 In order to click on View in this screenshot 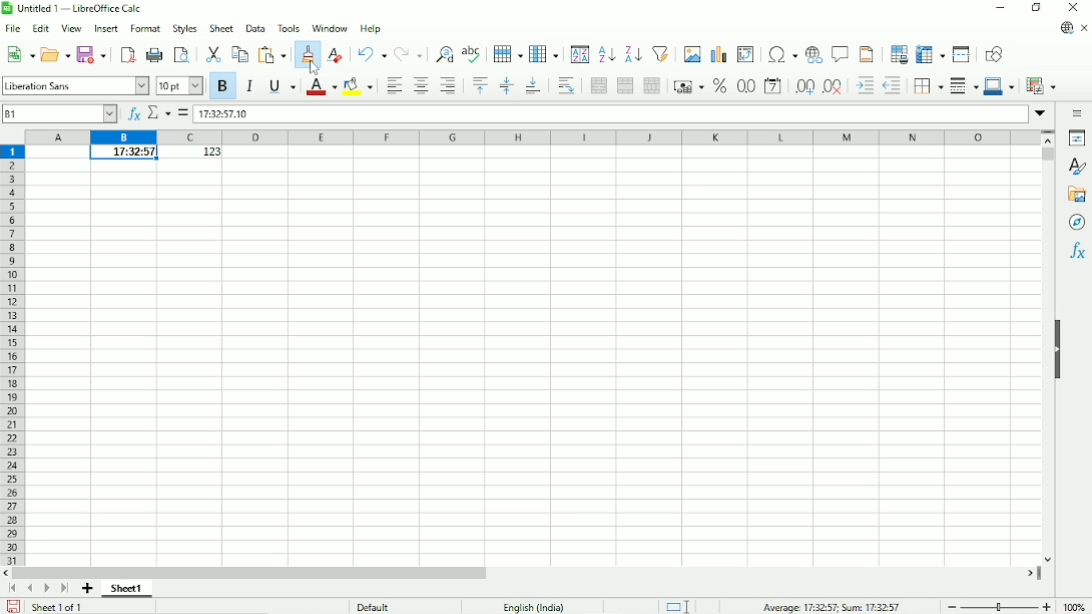, I will do `click(70, 29)`.